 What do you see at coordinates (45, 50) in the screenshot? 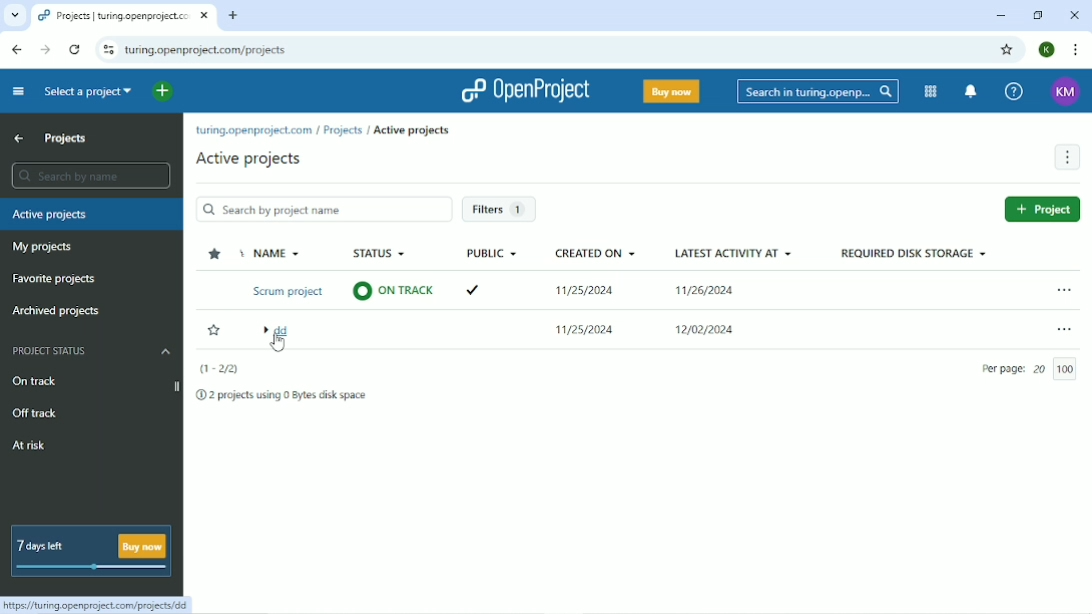
I see `Forward` at bounding box center [45, 50].